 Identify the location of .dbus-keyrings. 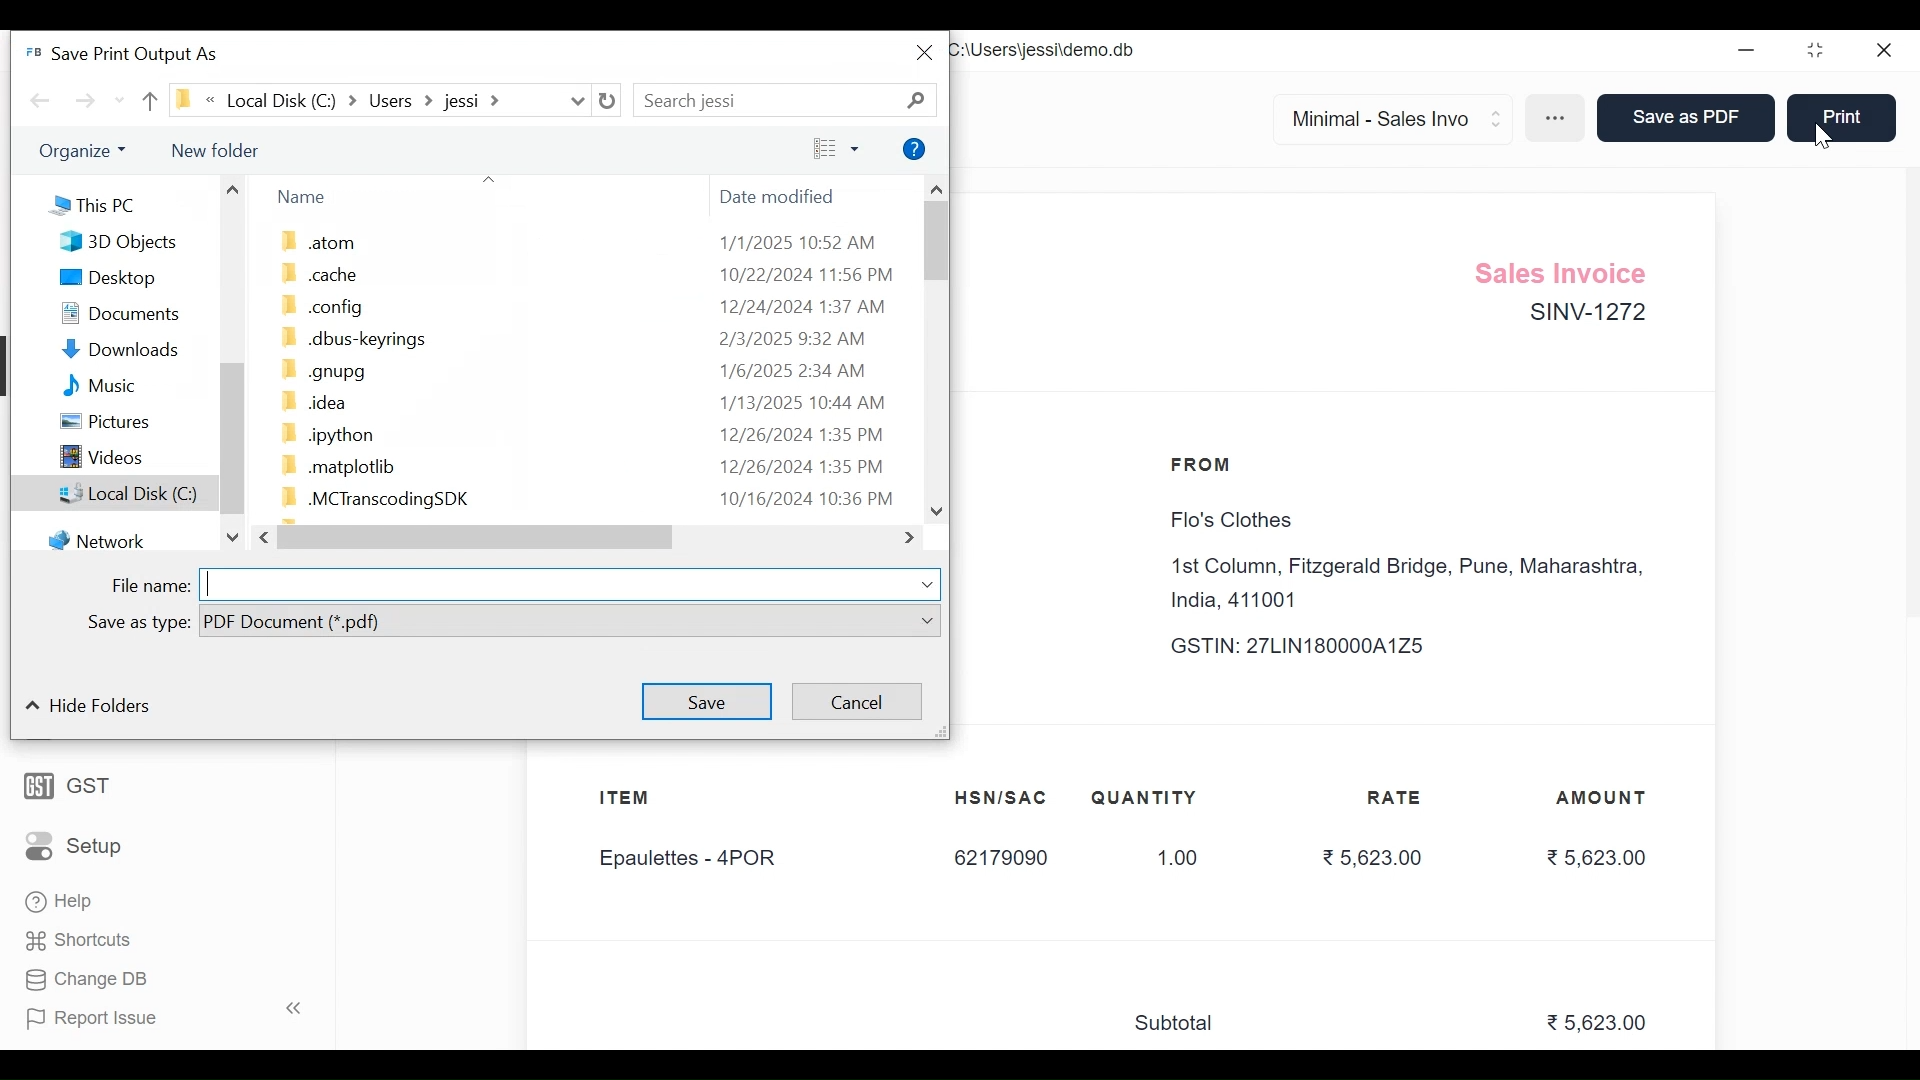
(355, 339).